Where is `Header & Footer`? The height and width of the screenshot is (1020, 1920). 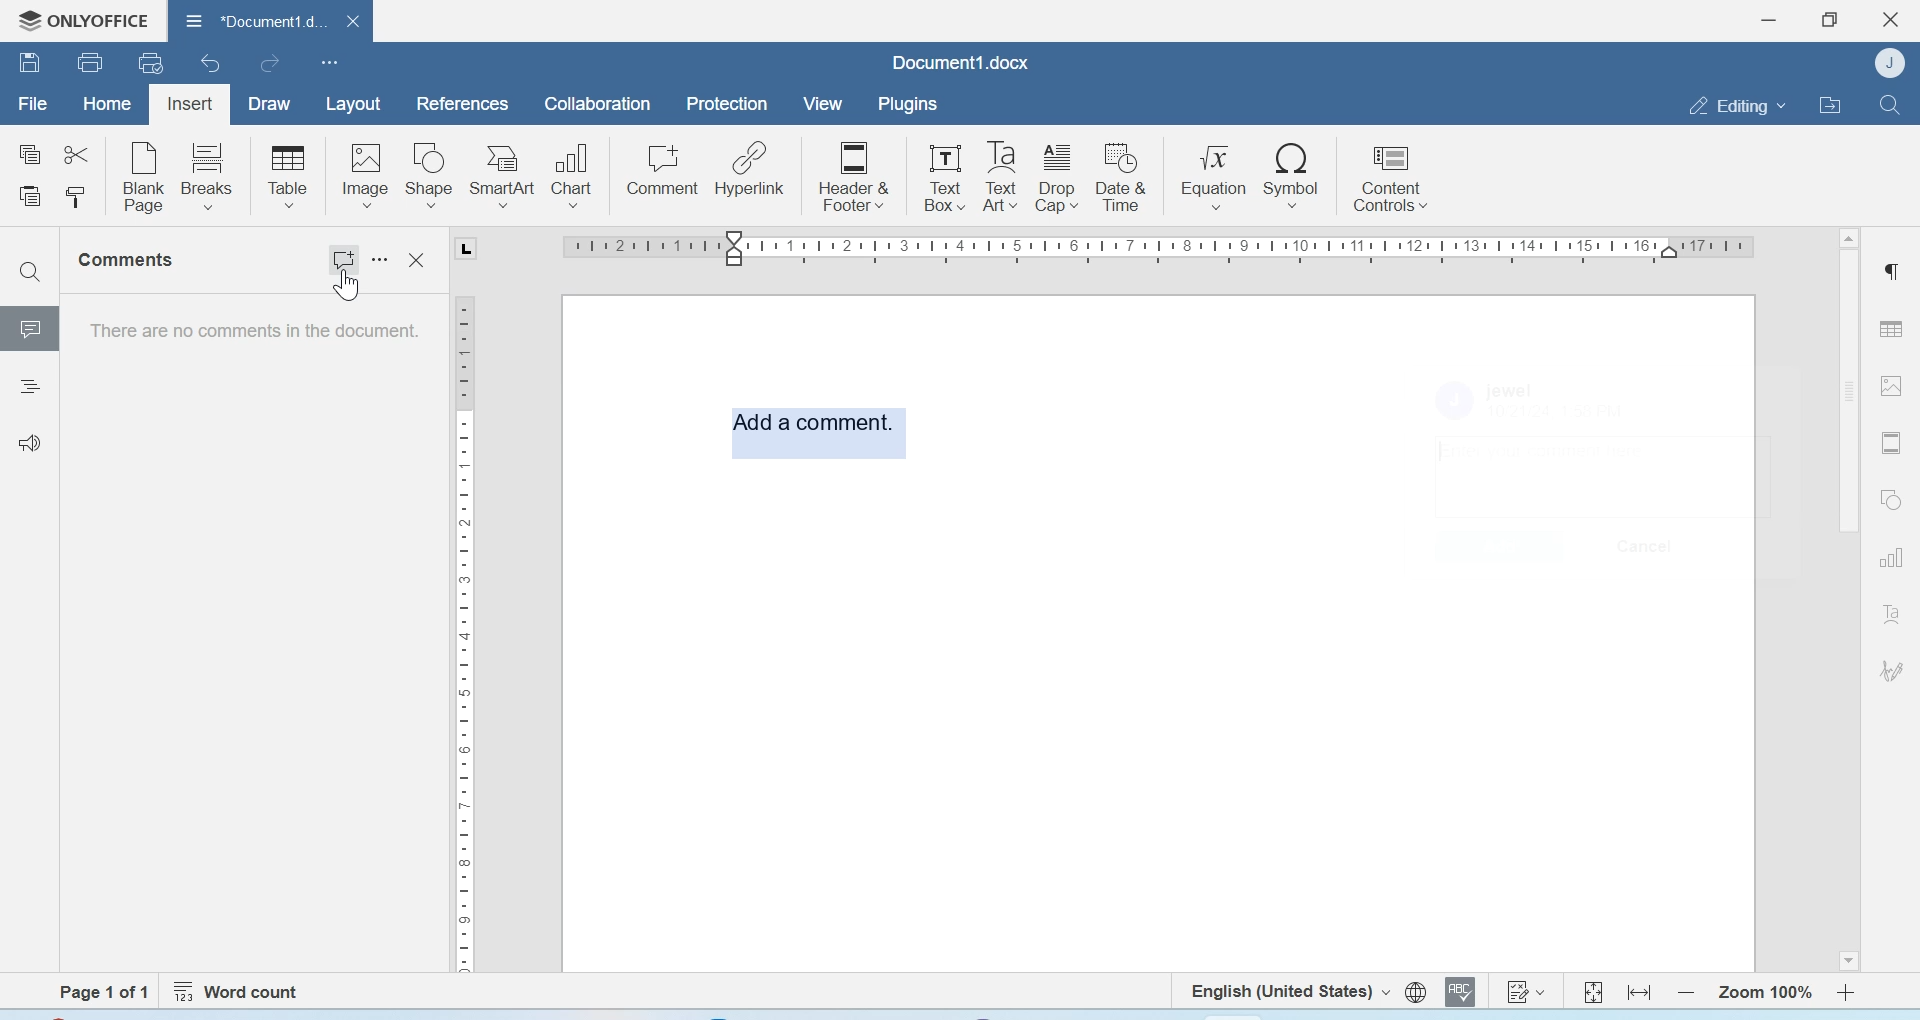
Header & Footer is located at coordinates (854, 174).